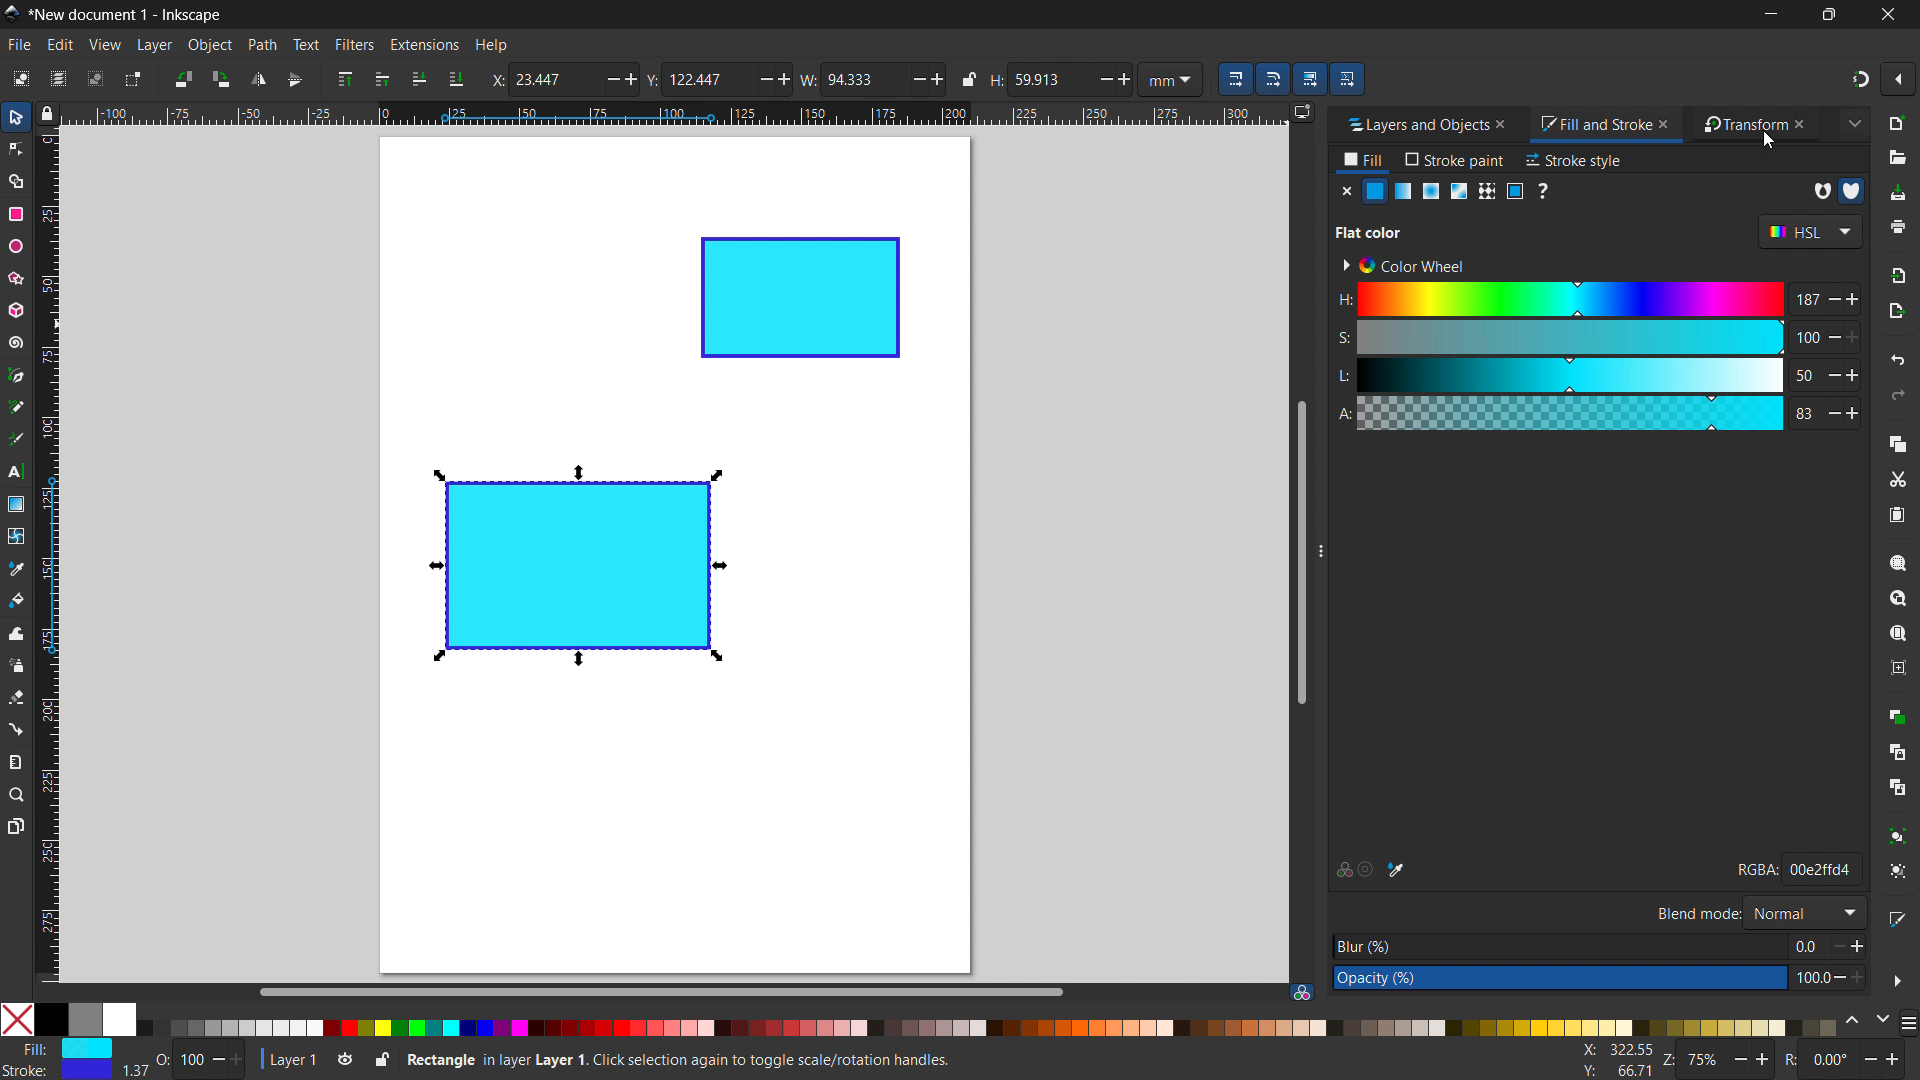 The height and width of the screenshot is (1080, 1920). What do you see at coordinates (84, 1019) in the screenshot?
I see `grey` at bounding box center [84, 1019].